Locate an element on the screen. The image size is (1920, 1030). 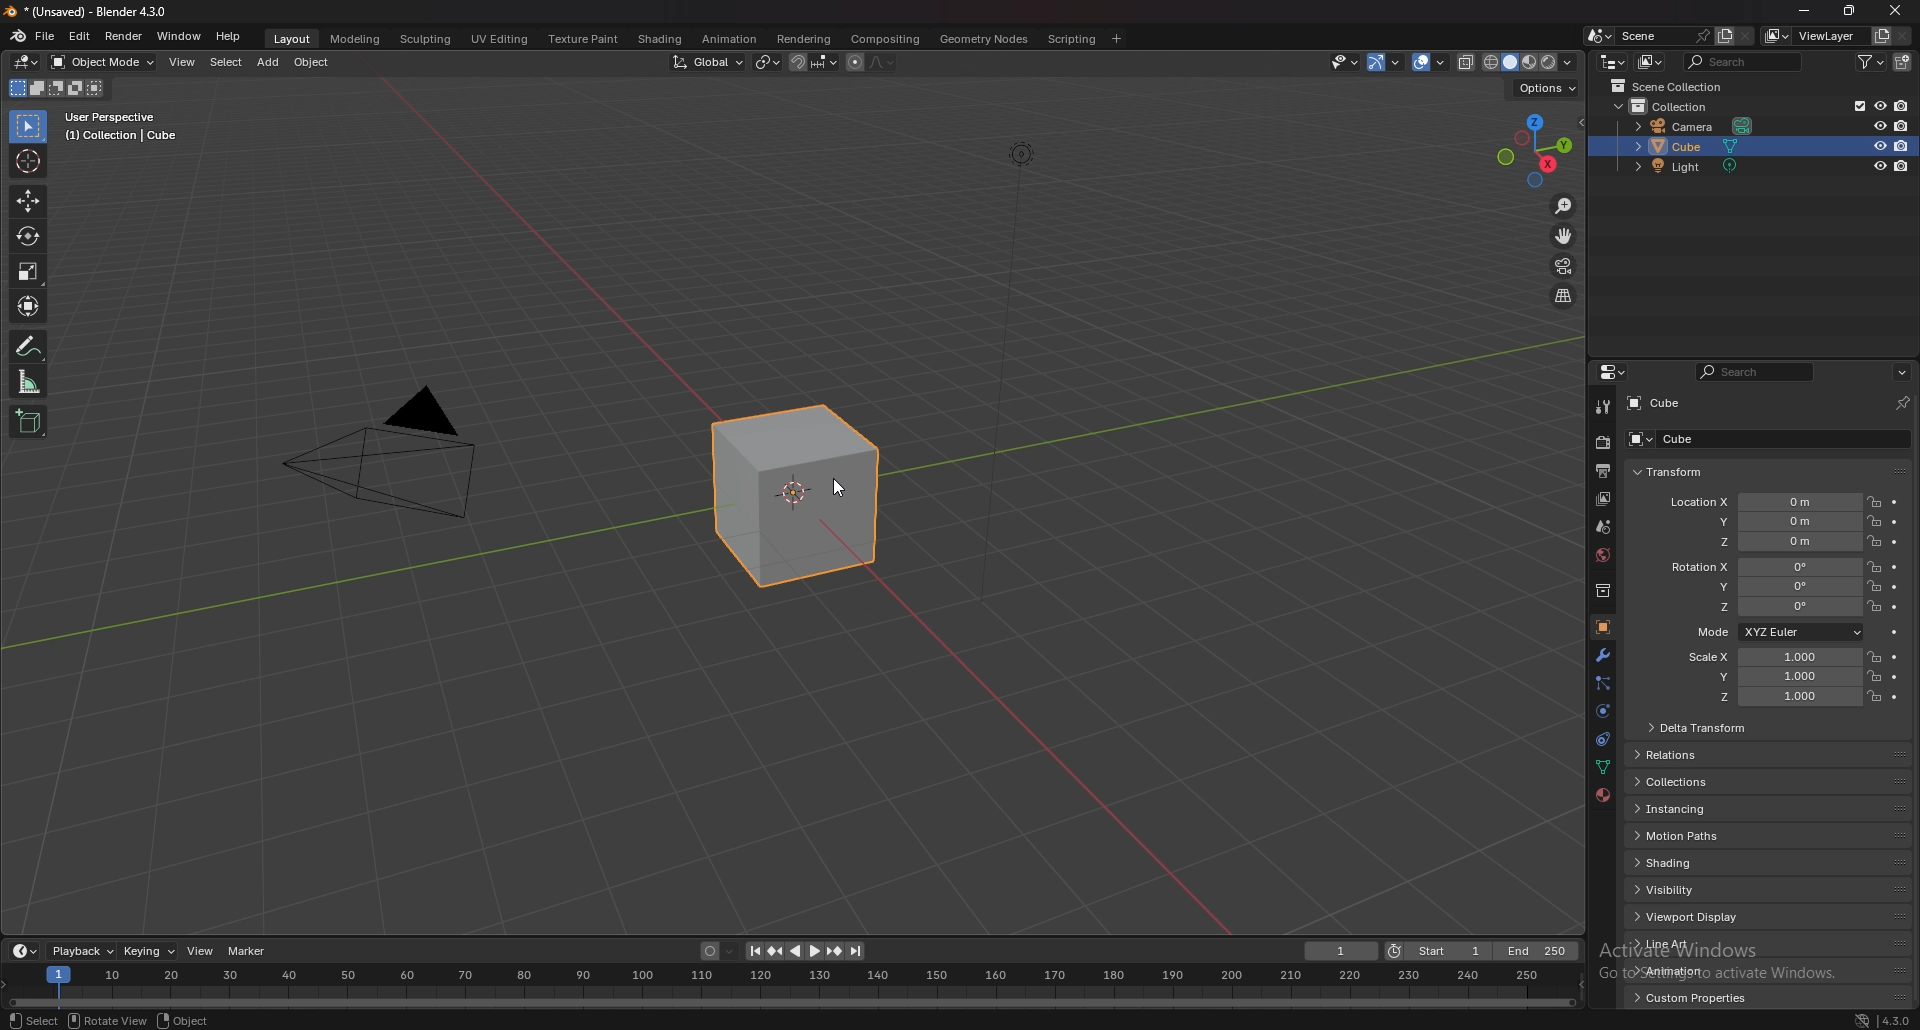
lock location is located at coordinates (1874, 606).